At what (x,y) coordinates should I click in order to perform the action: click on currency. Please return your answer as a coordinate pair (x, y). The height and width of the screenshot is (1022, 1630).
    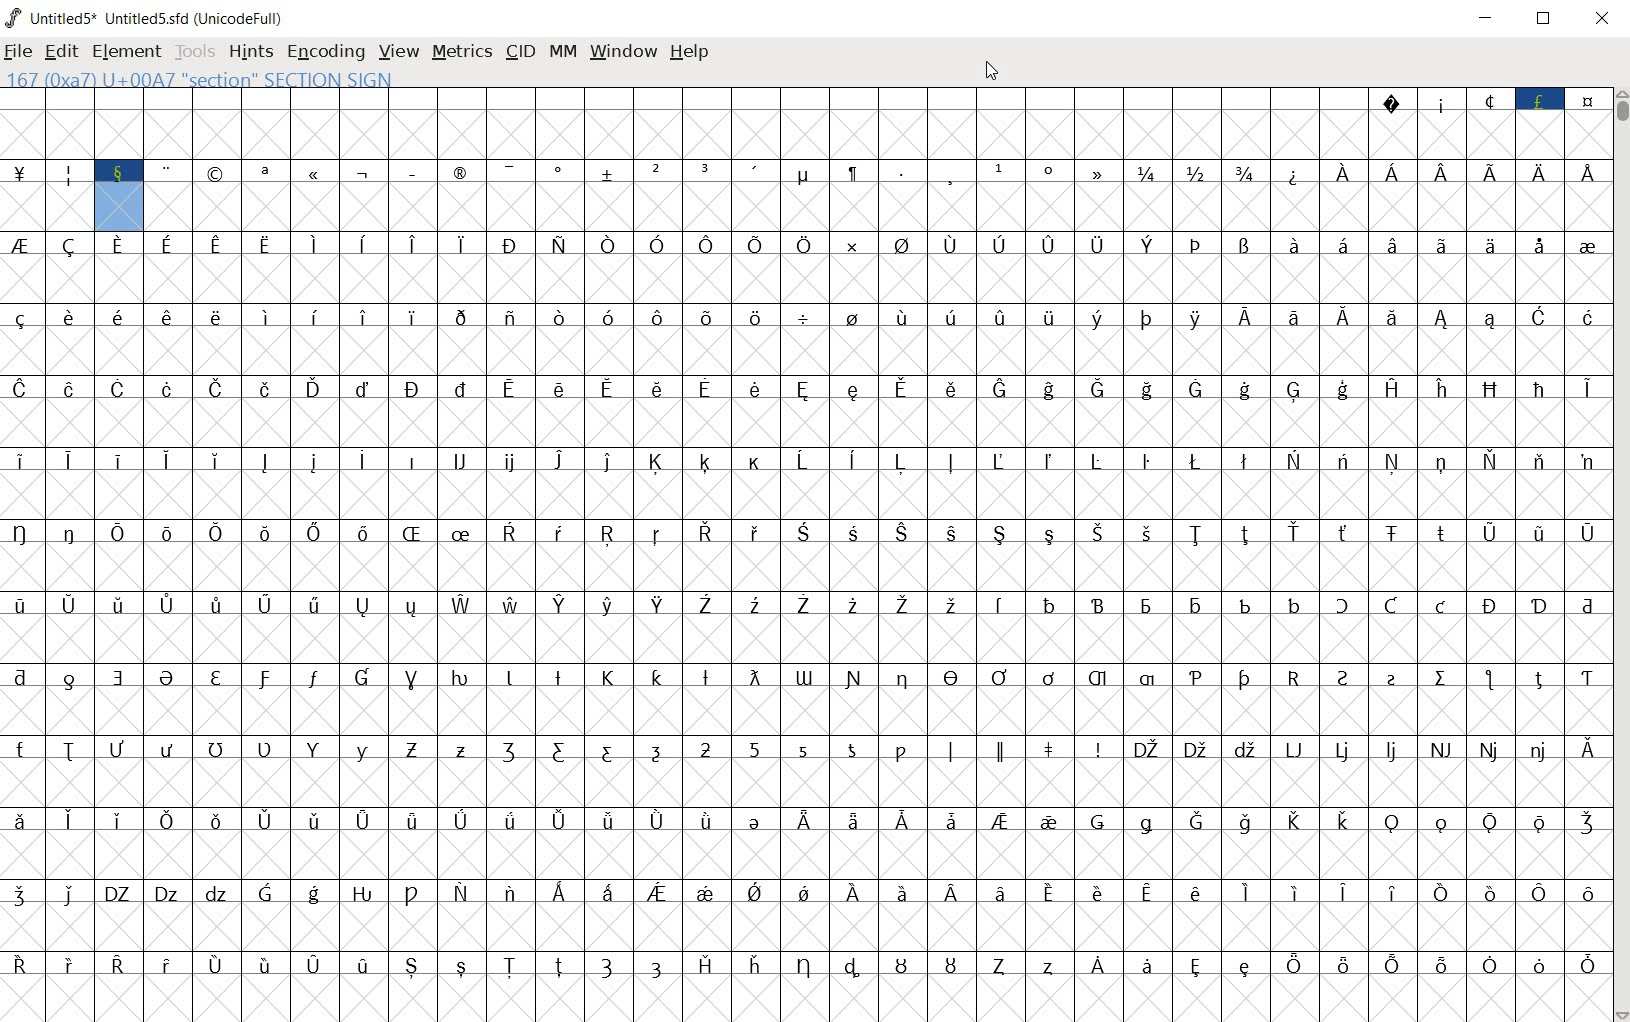
    Looking at the image, I should click on (21, 196).